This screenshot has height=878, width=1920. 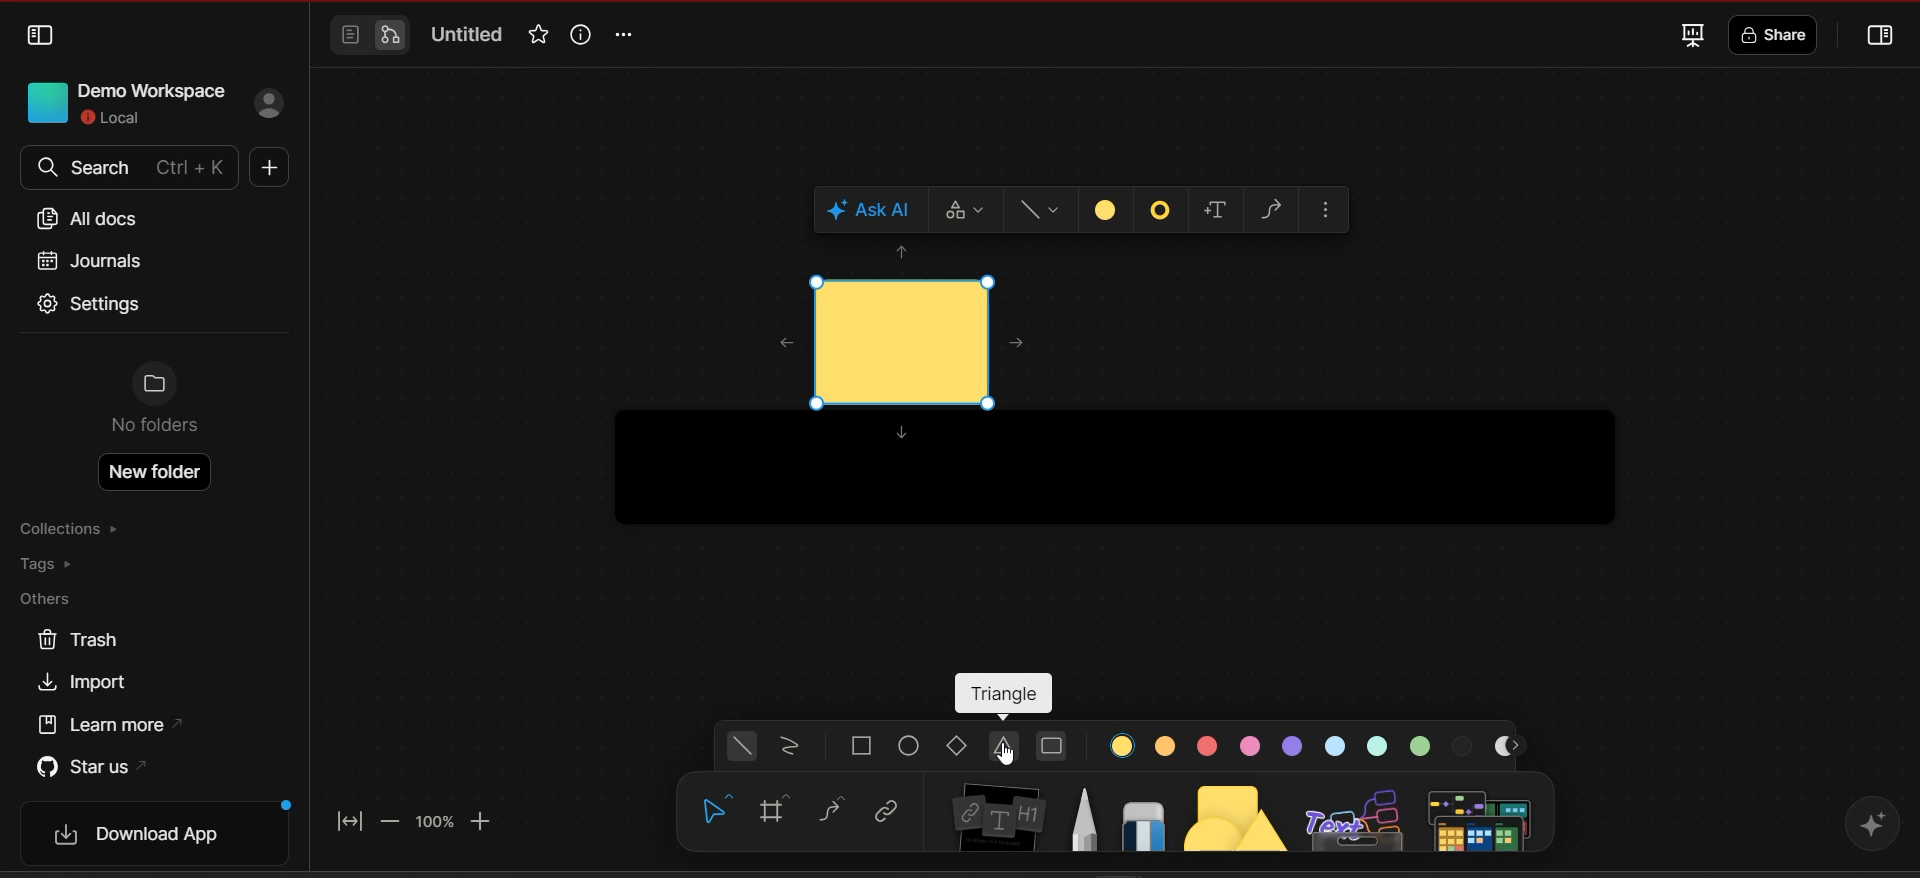 I want to click on Untitled, so click(x=468, y=36).